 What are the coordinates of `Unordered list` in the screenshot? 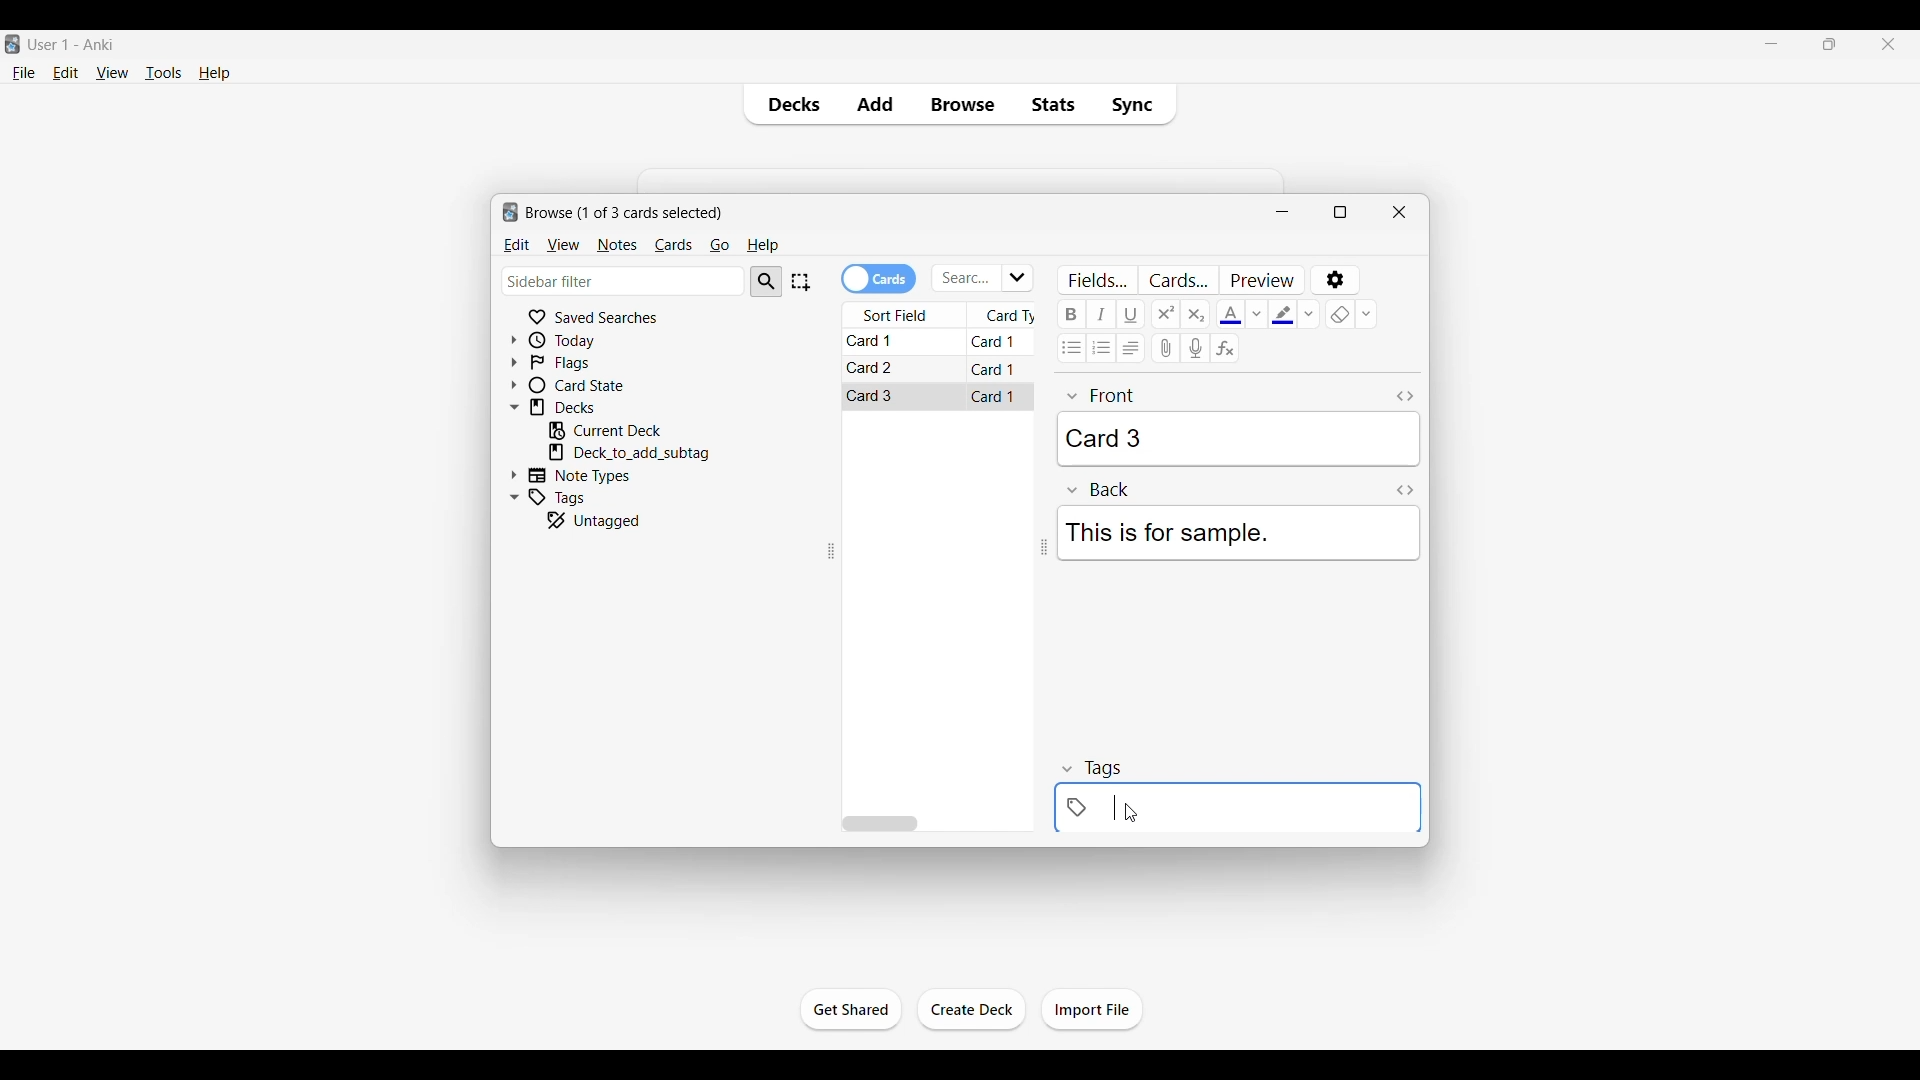 It's located at (1071, 348).